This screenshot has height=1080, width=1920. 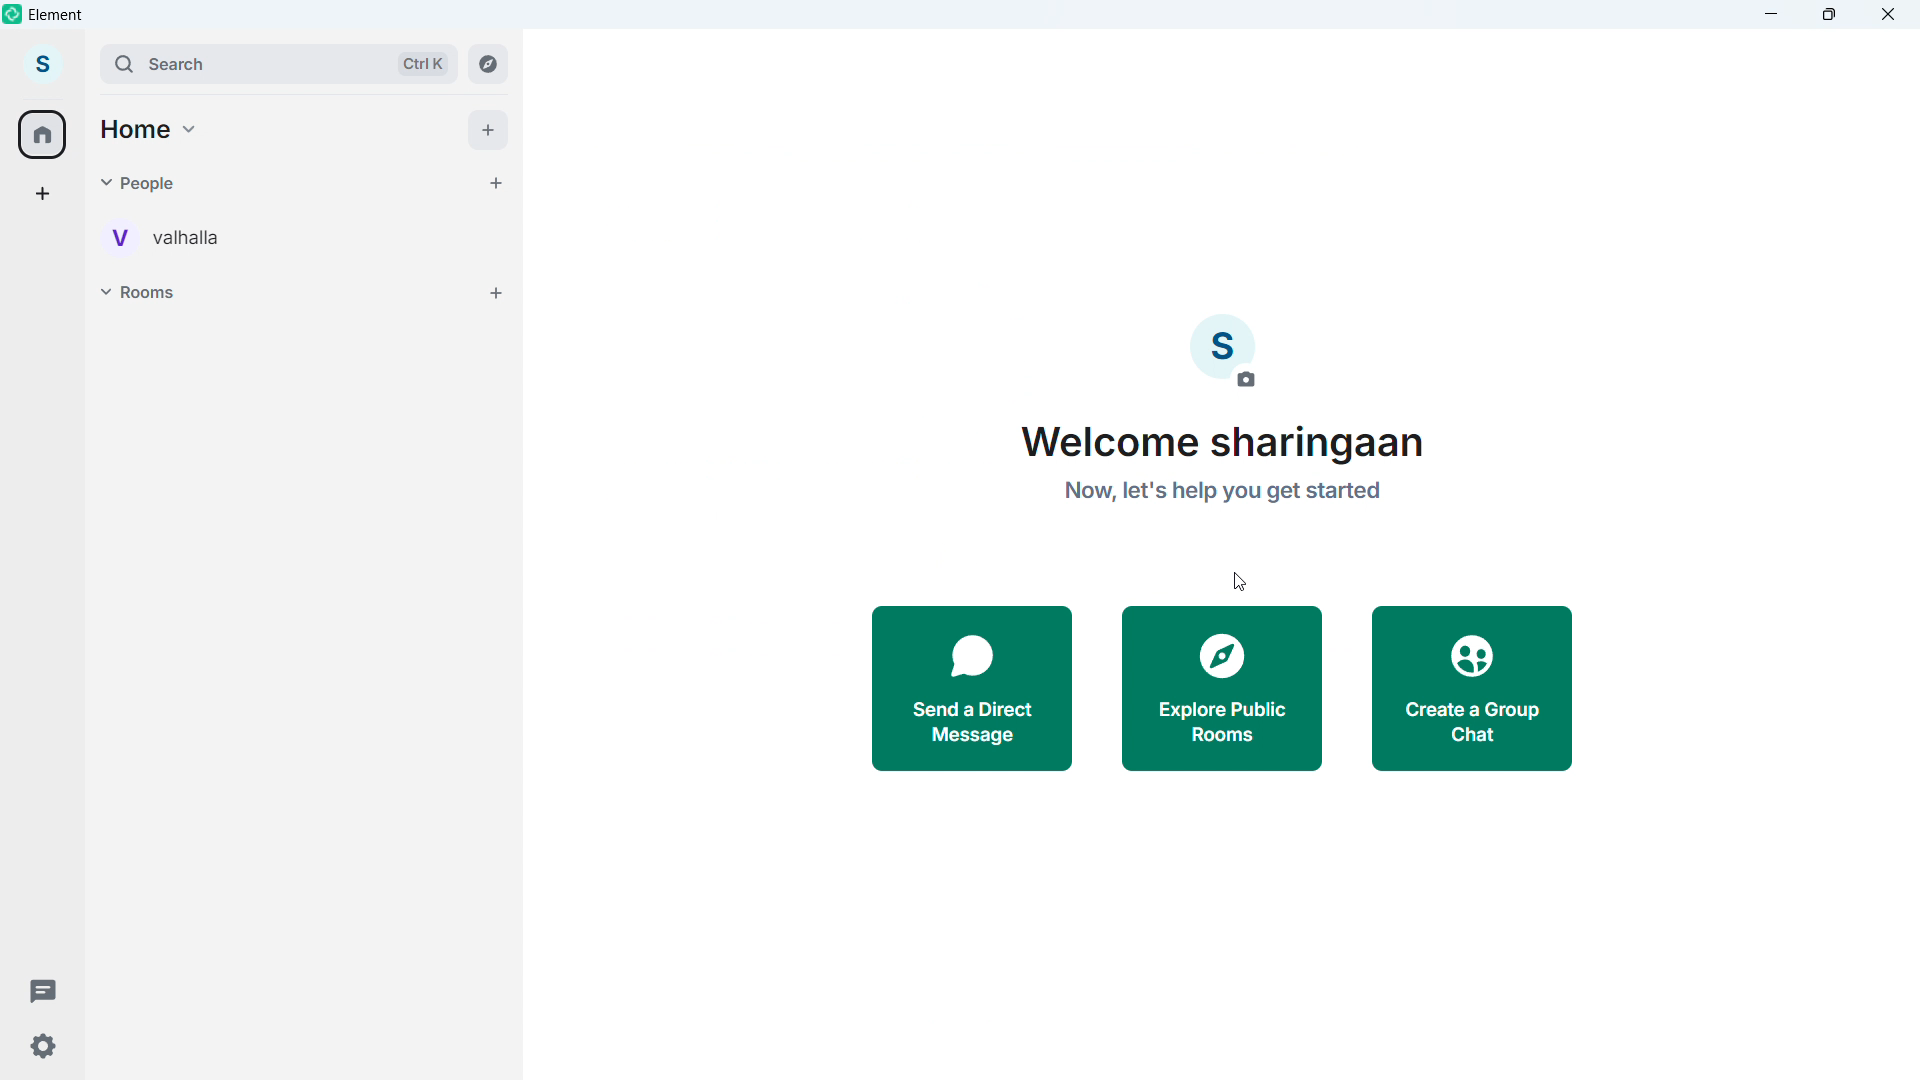 I want to click on Send a direct message , so click(x=974, y=690).